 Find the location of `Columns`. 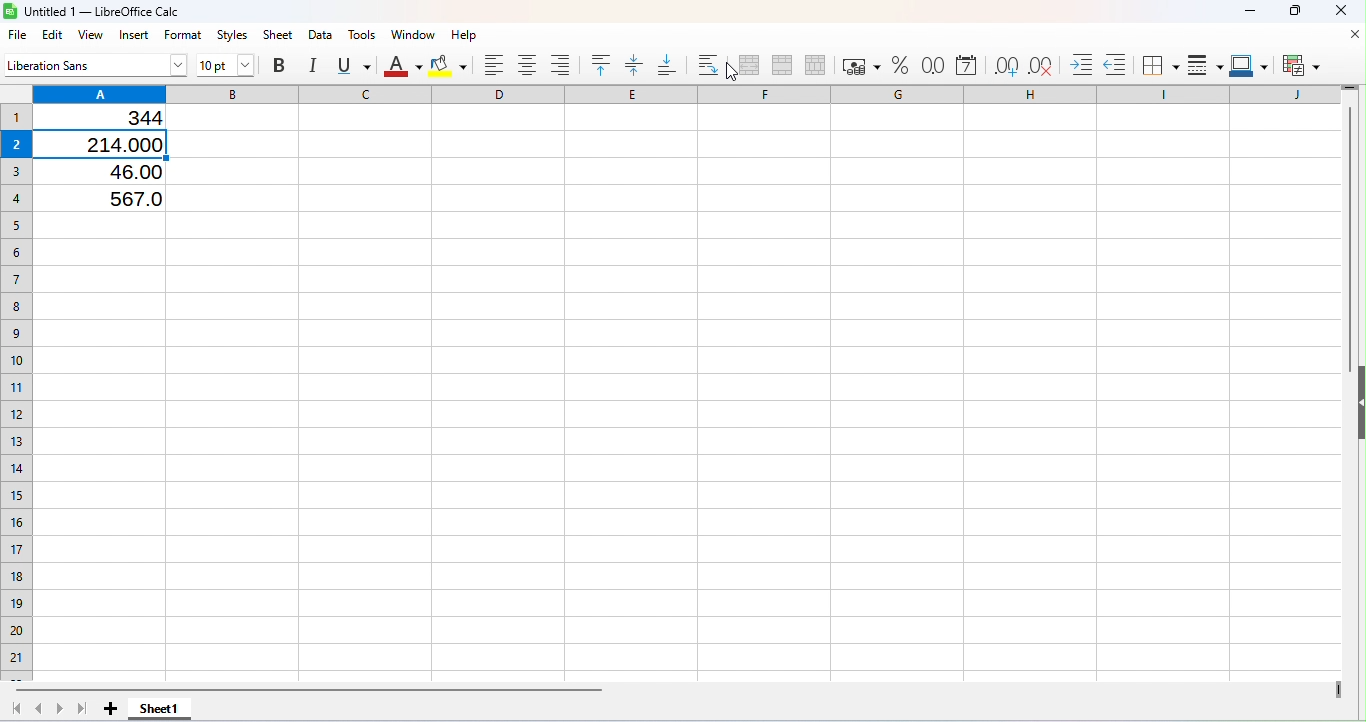

Columns is located at coordinates (686, 92).